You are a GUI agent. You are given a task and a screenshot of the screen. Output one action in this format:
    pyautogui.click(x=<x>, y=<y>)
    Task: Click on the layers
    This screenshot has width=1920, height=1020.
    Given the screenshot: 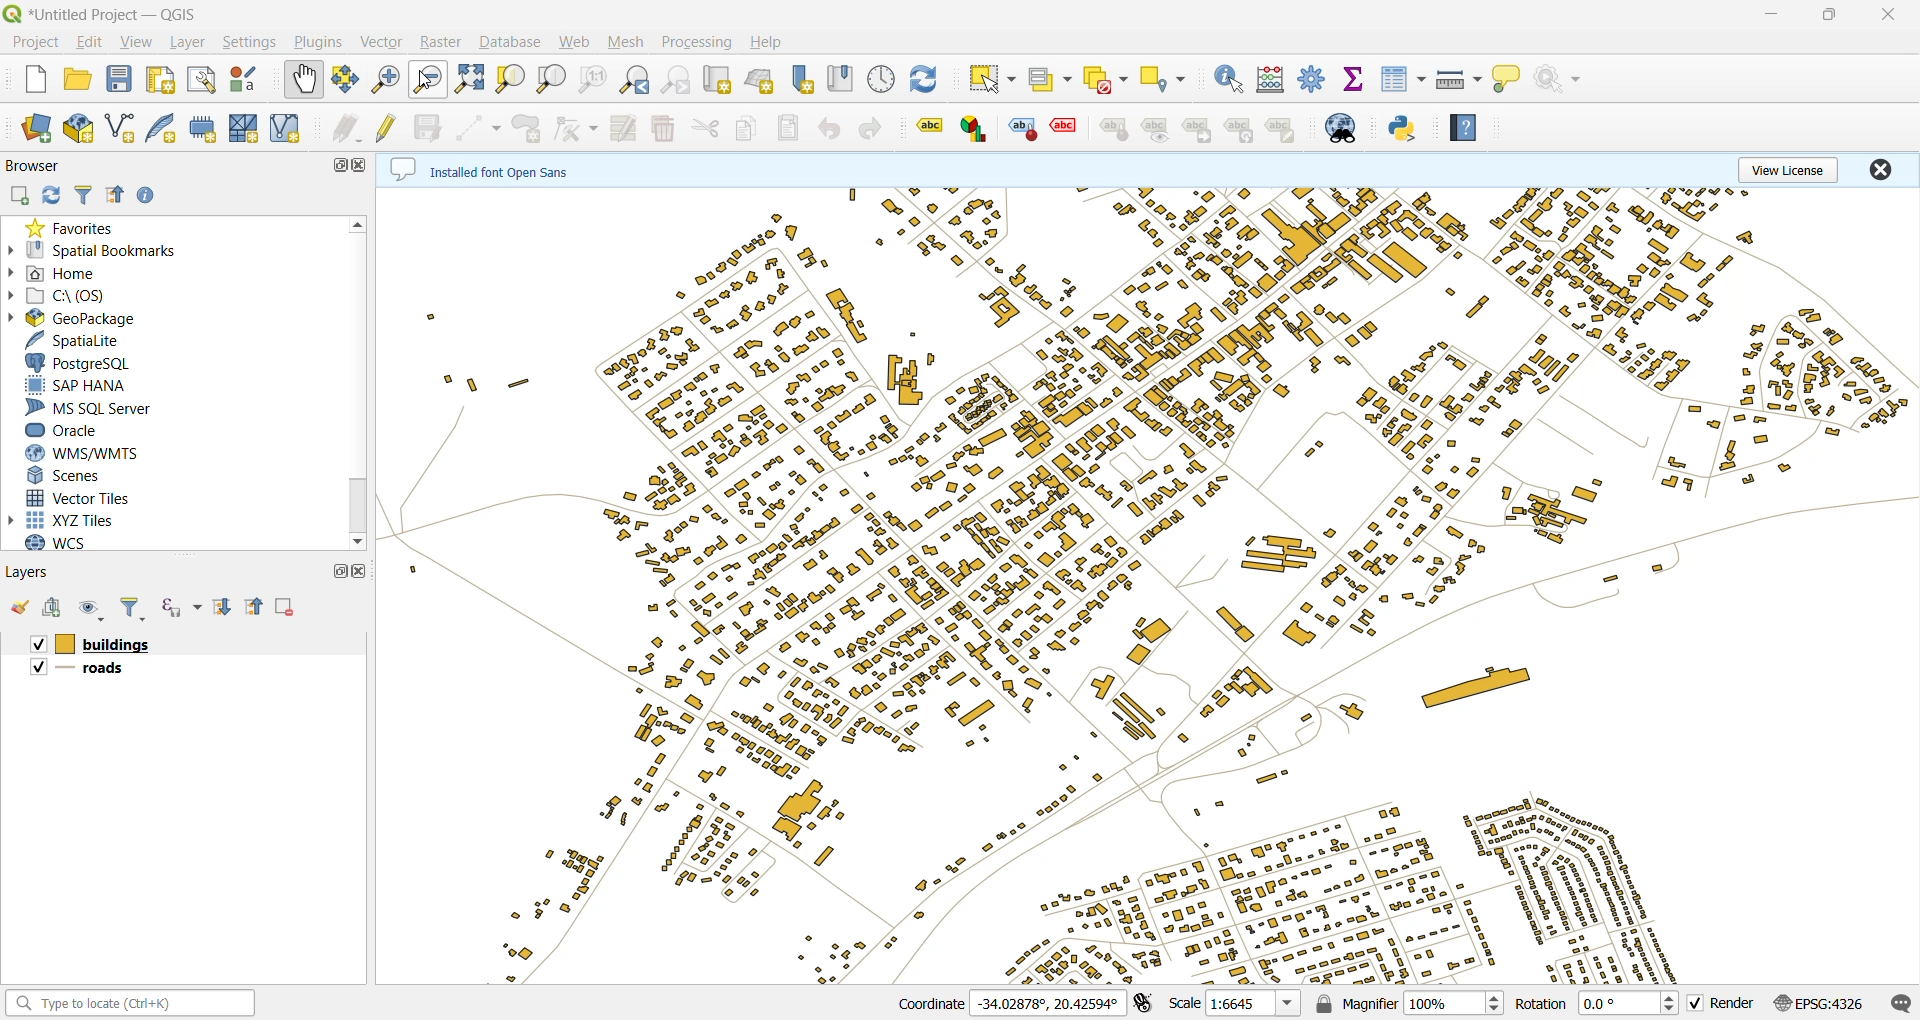 What is the action you would take?
    pyautogui.click(x=93, y=643)
    